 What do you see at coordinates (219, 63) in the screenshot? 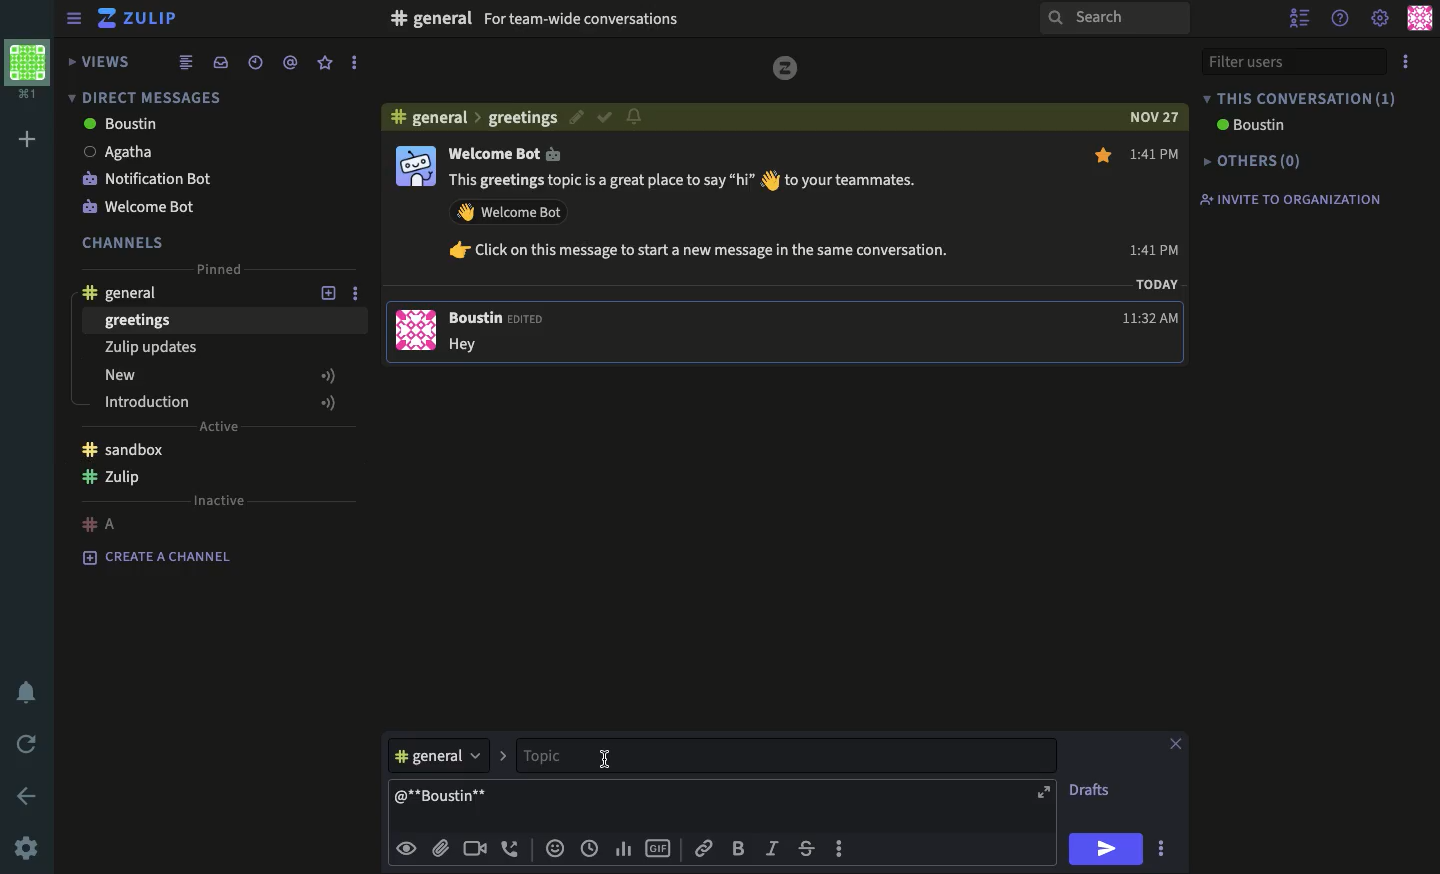
I see `inbox` at bounding box center [219, 63].